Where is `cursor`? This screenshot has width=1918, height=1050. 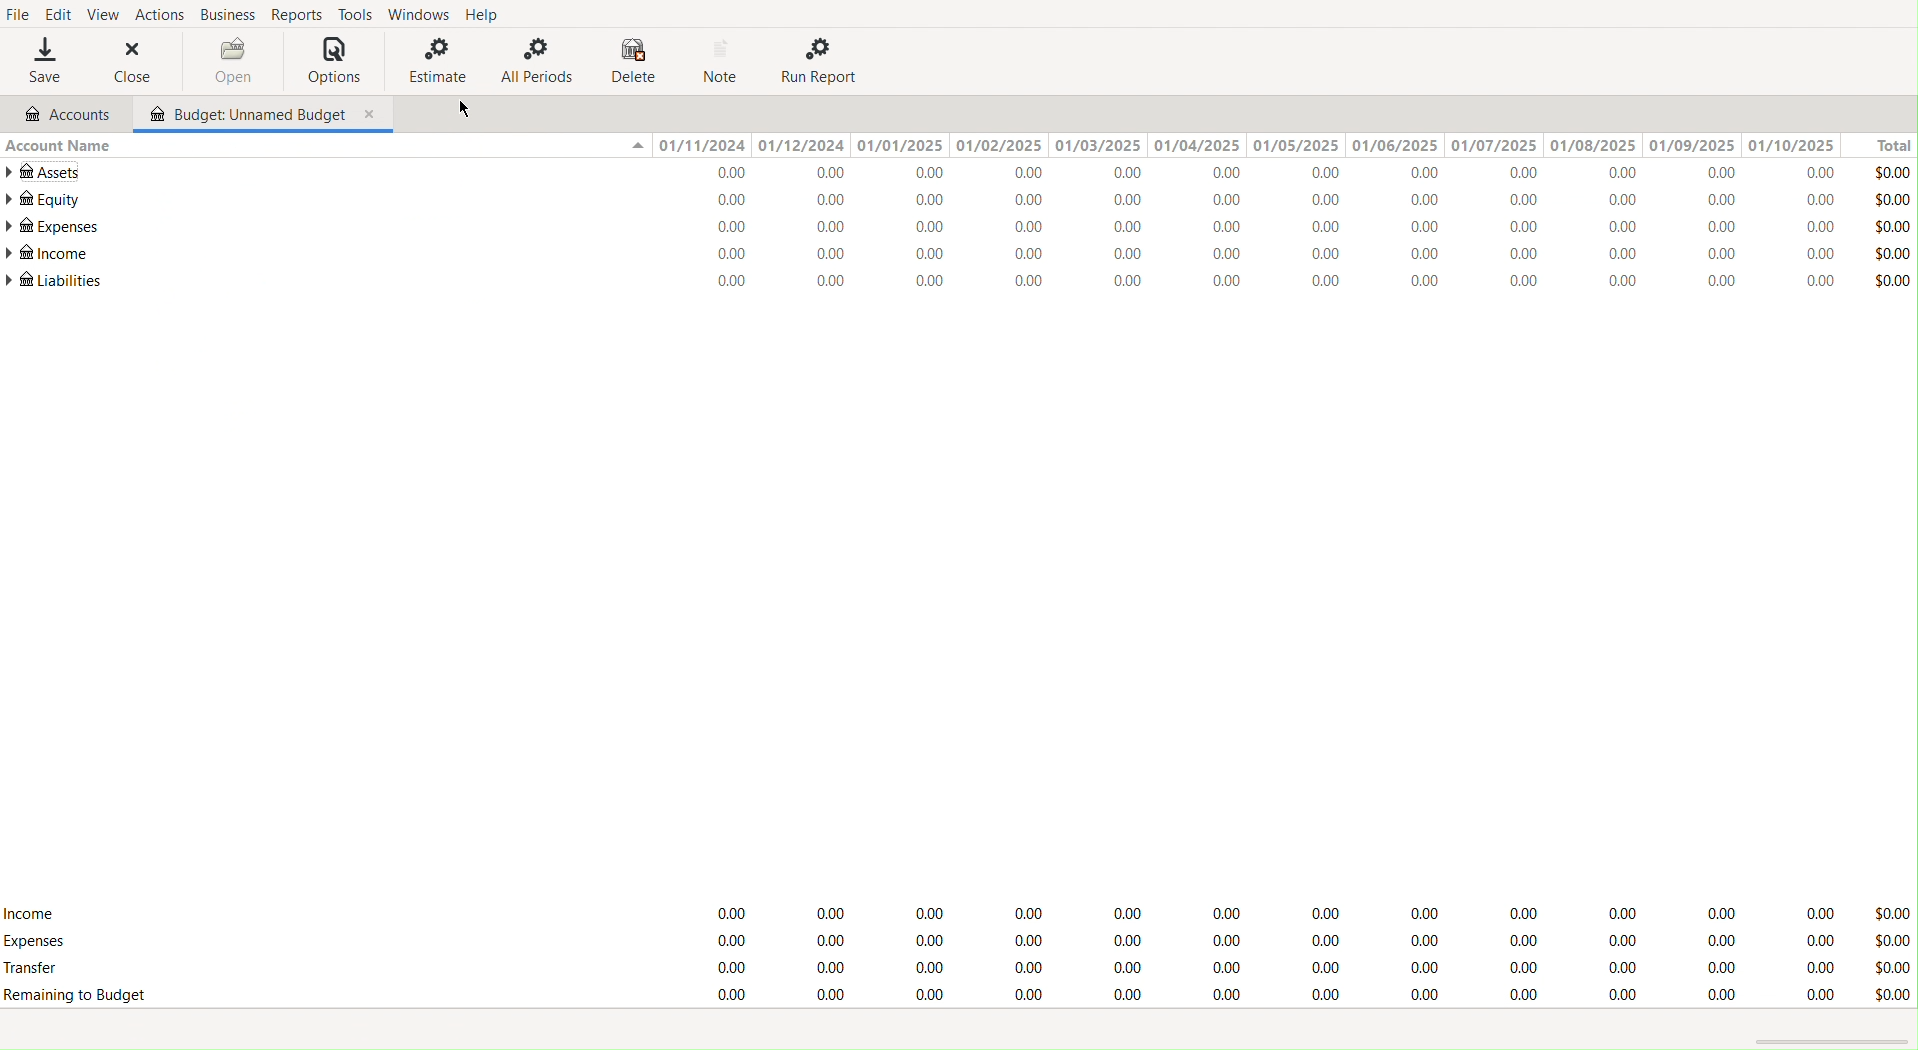
cursor is located at coordinates (468, 109).